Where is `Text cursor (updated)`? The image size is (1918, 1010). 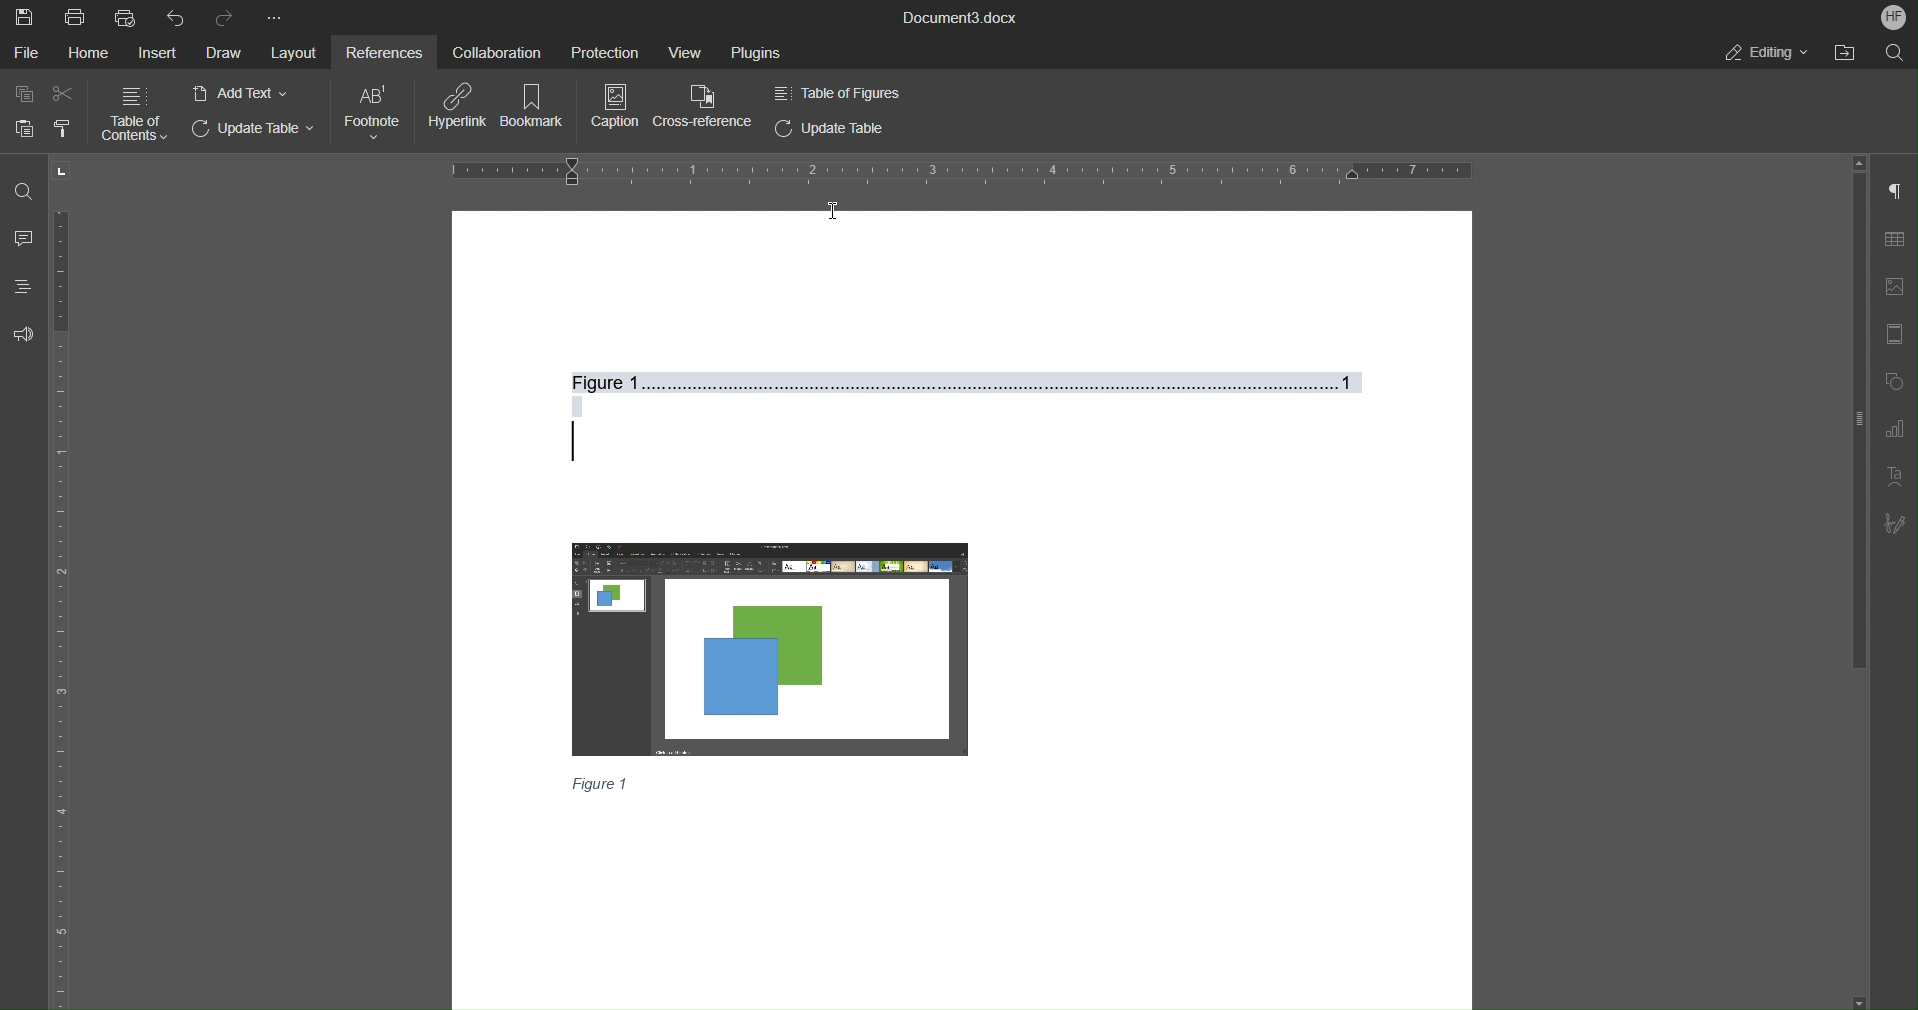 Text cursor (updated) is located at coordinates (574, 448).